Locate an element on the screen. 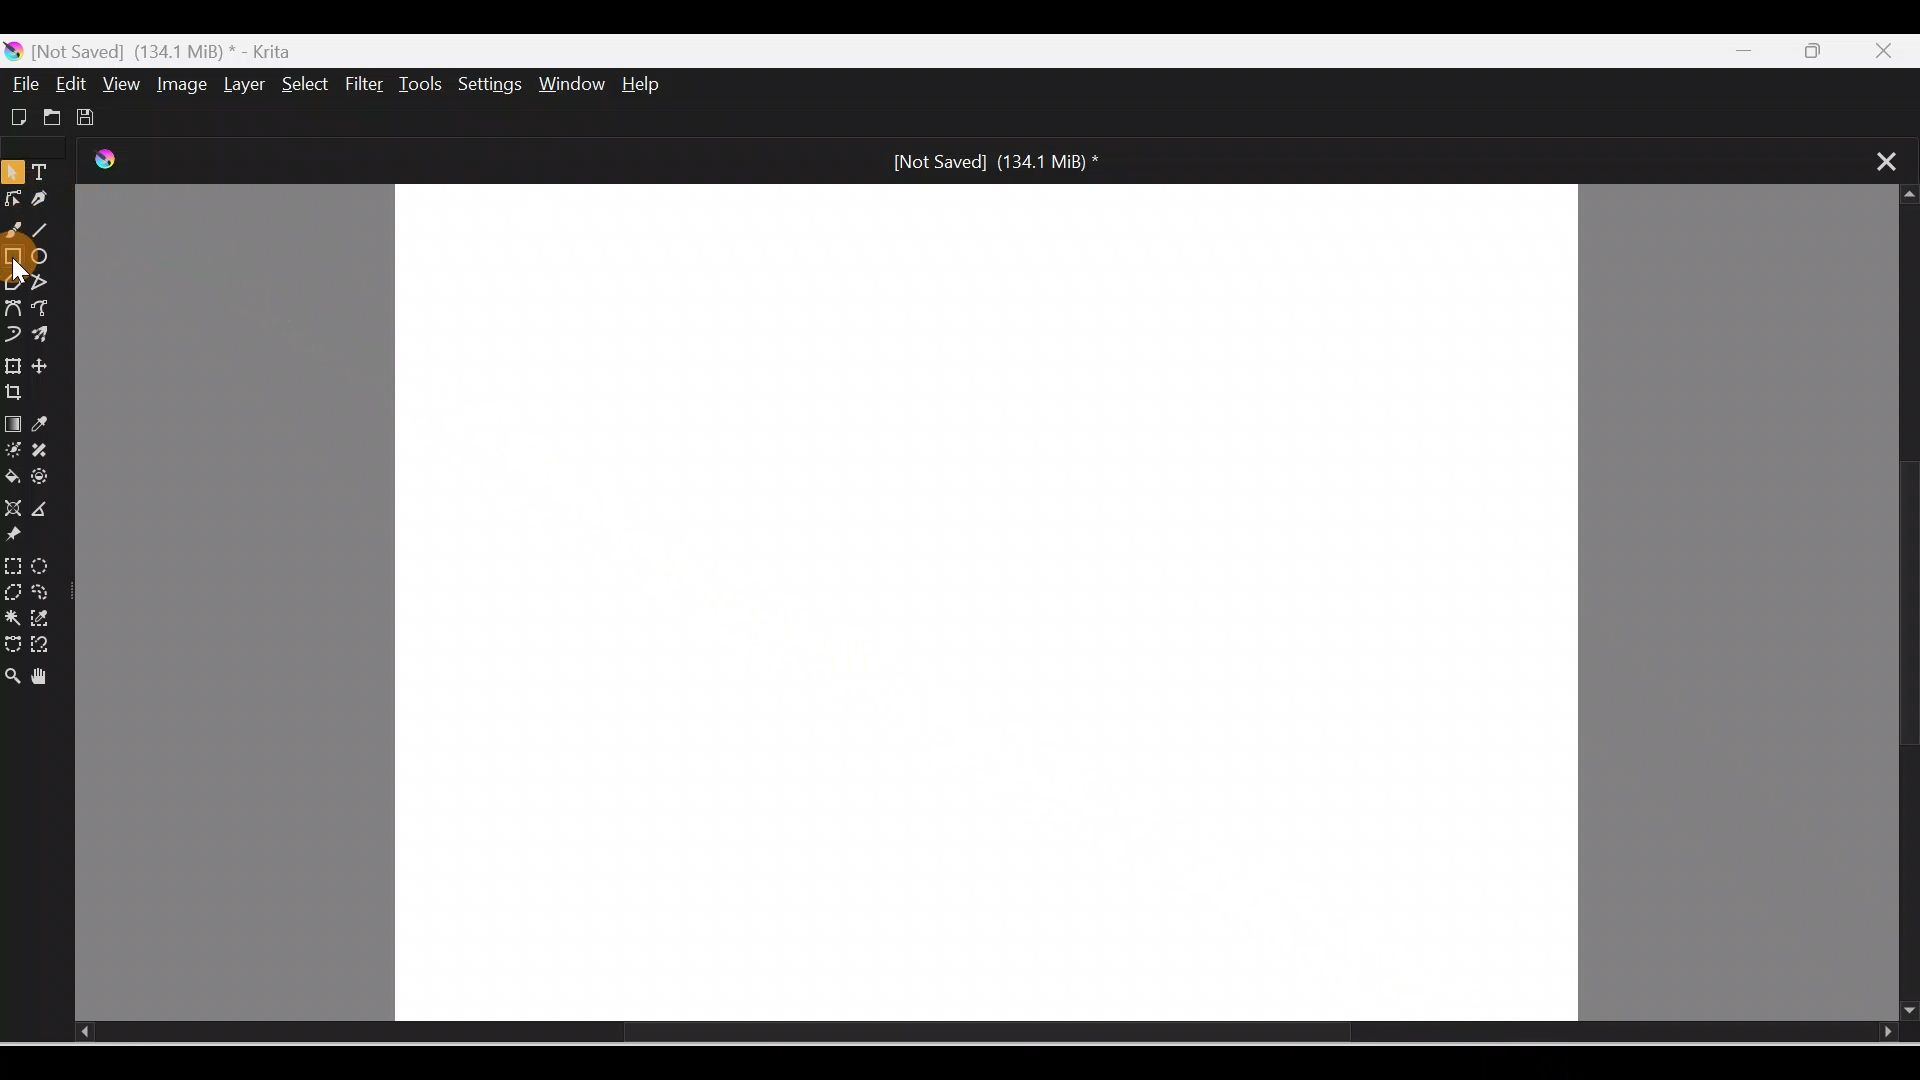 The image size is (1920, 1080). Edit shapes tool is located at coordinates (12, 204).